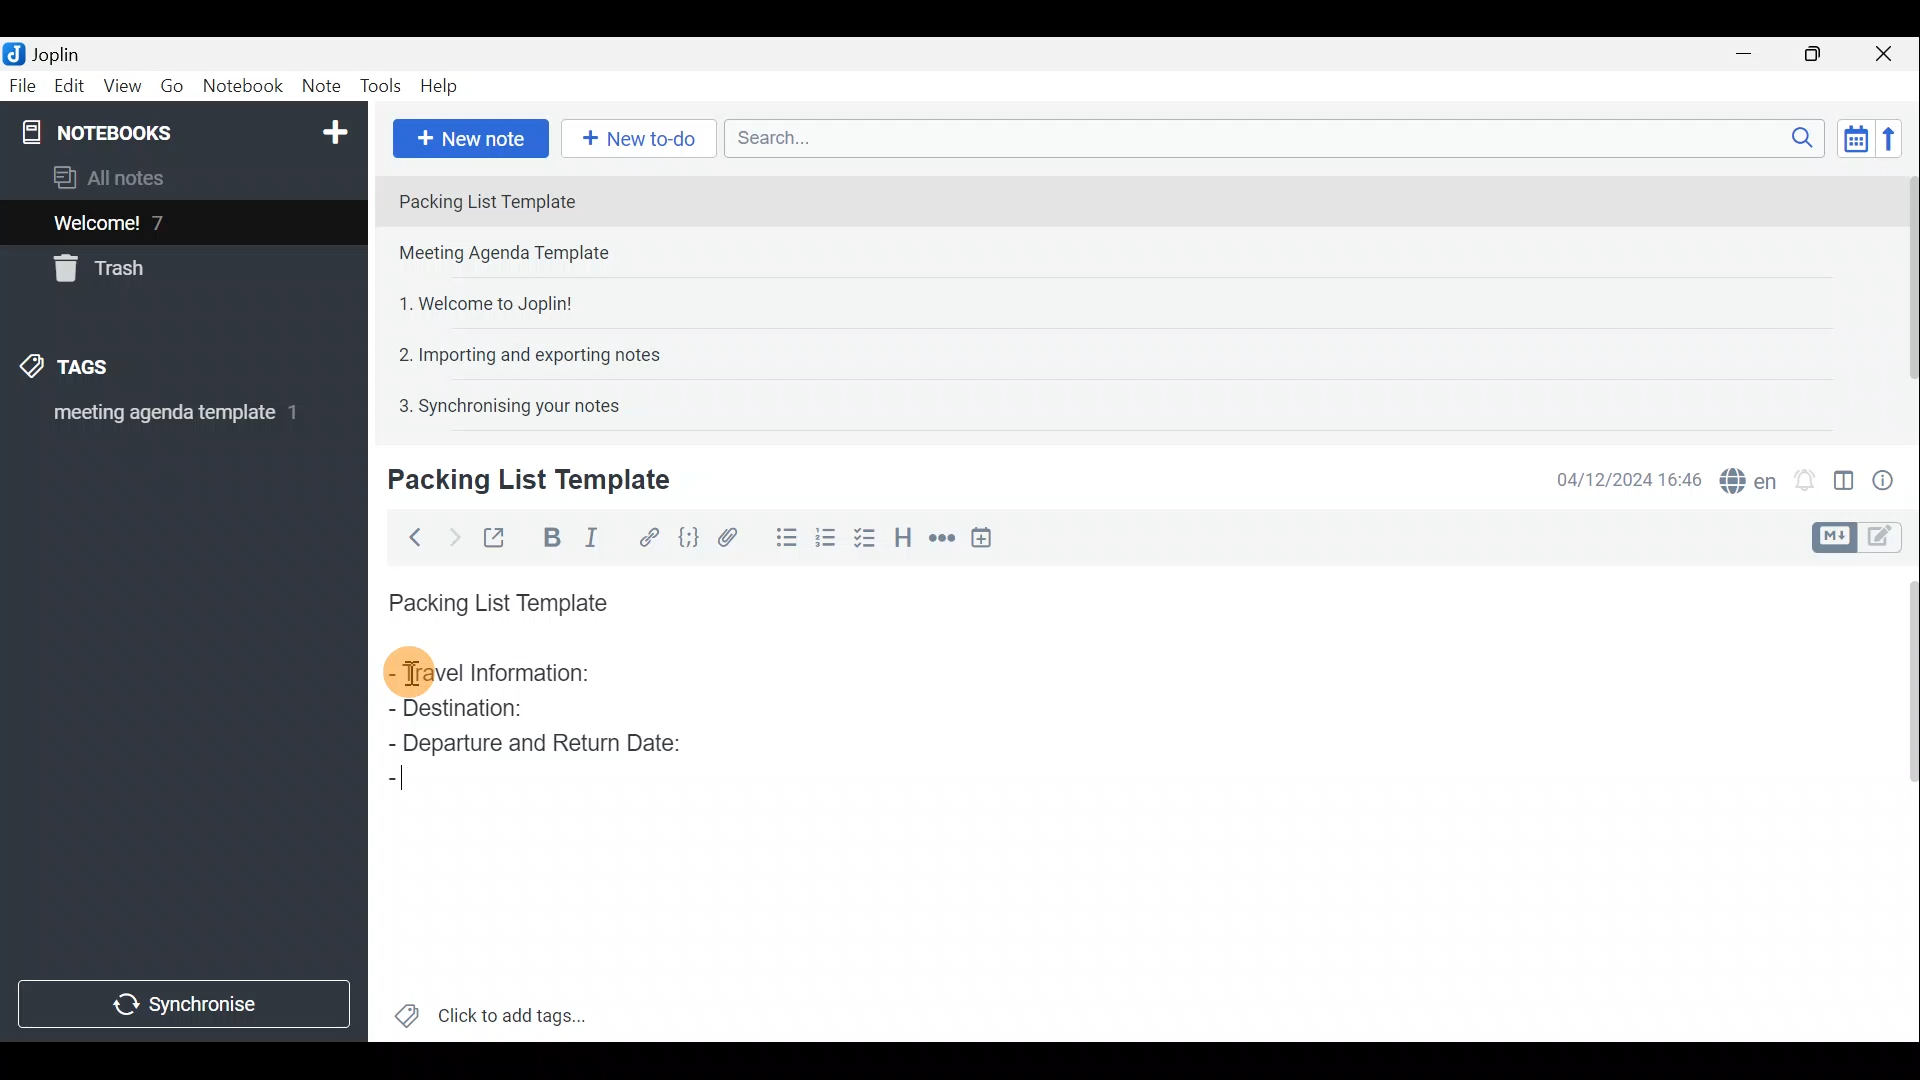 The image size is (1920, 1080). I want to click on Numbered list, so click(831, 543).